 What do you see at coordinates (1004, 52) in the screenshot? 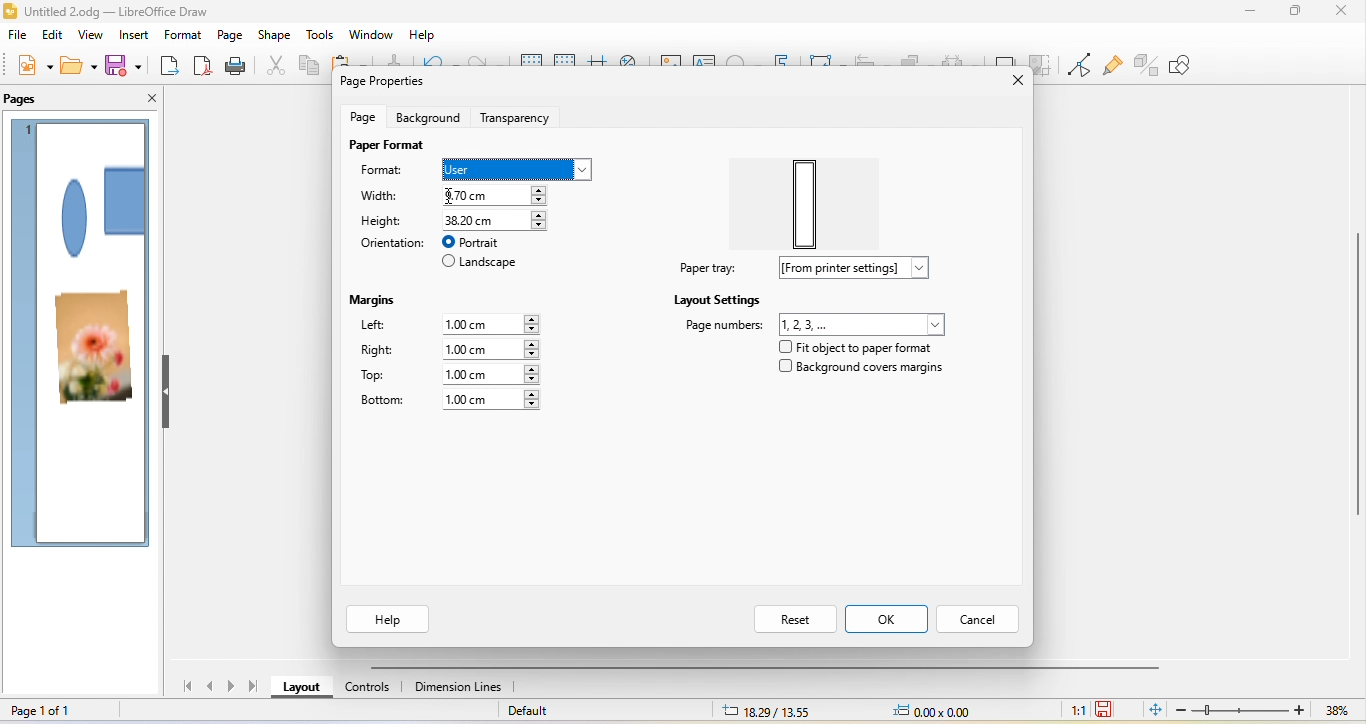
I see `shadow` at bounding box center [1004, 52].